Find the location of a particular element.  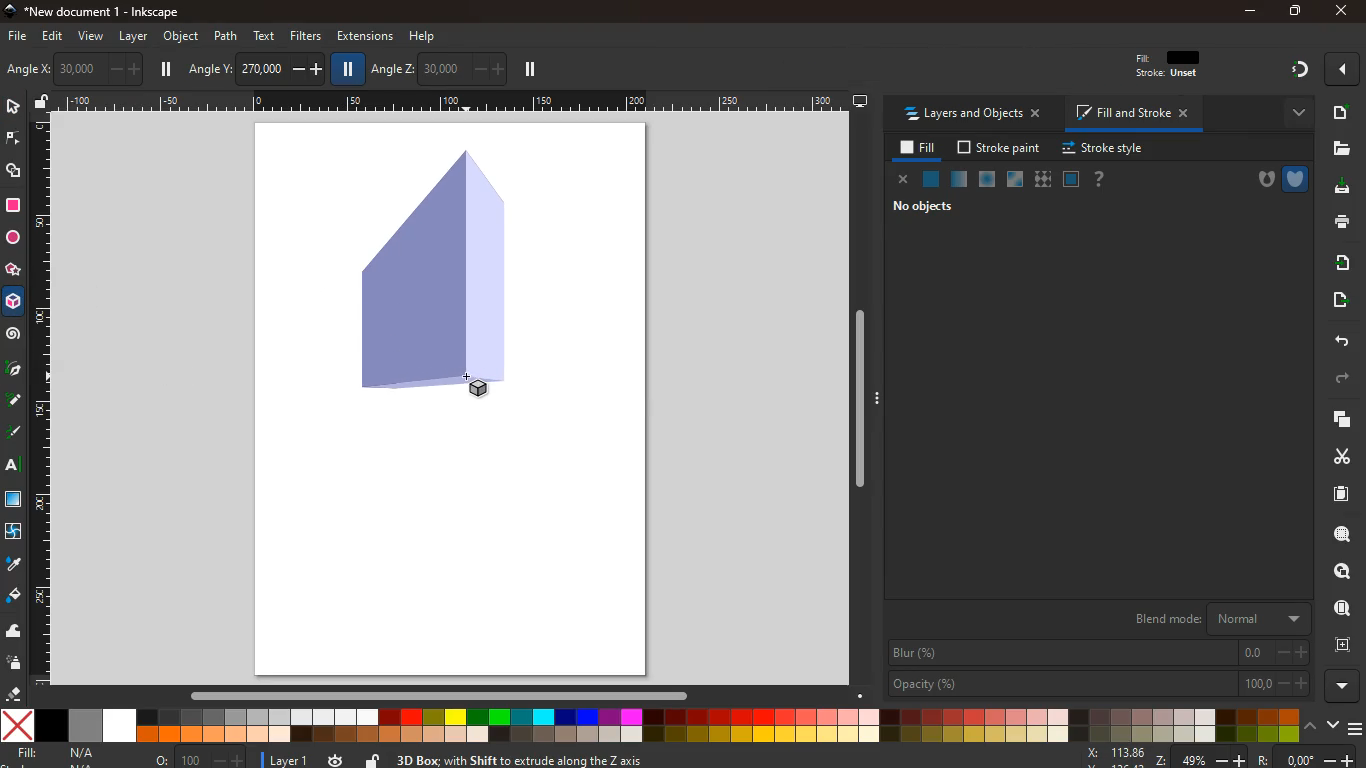

Down is located at coordinates (860, 693).